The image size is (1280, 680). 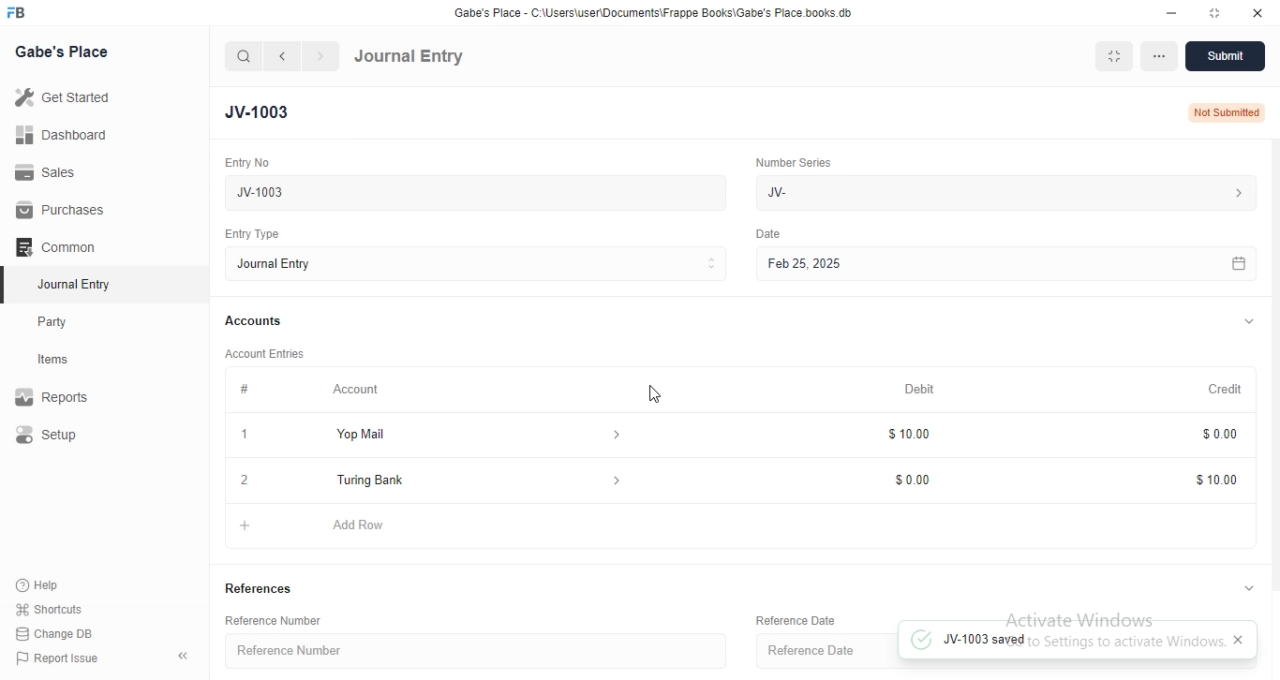 What do you see at coordinates (67, 658) in the screenshot?
I see `Report Issue` at bounding box center [67, 658].